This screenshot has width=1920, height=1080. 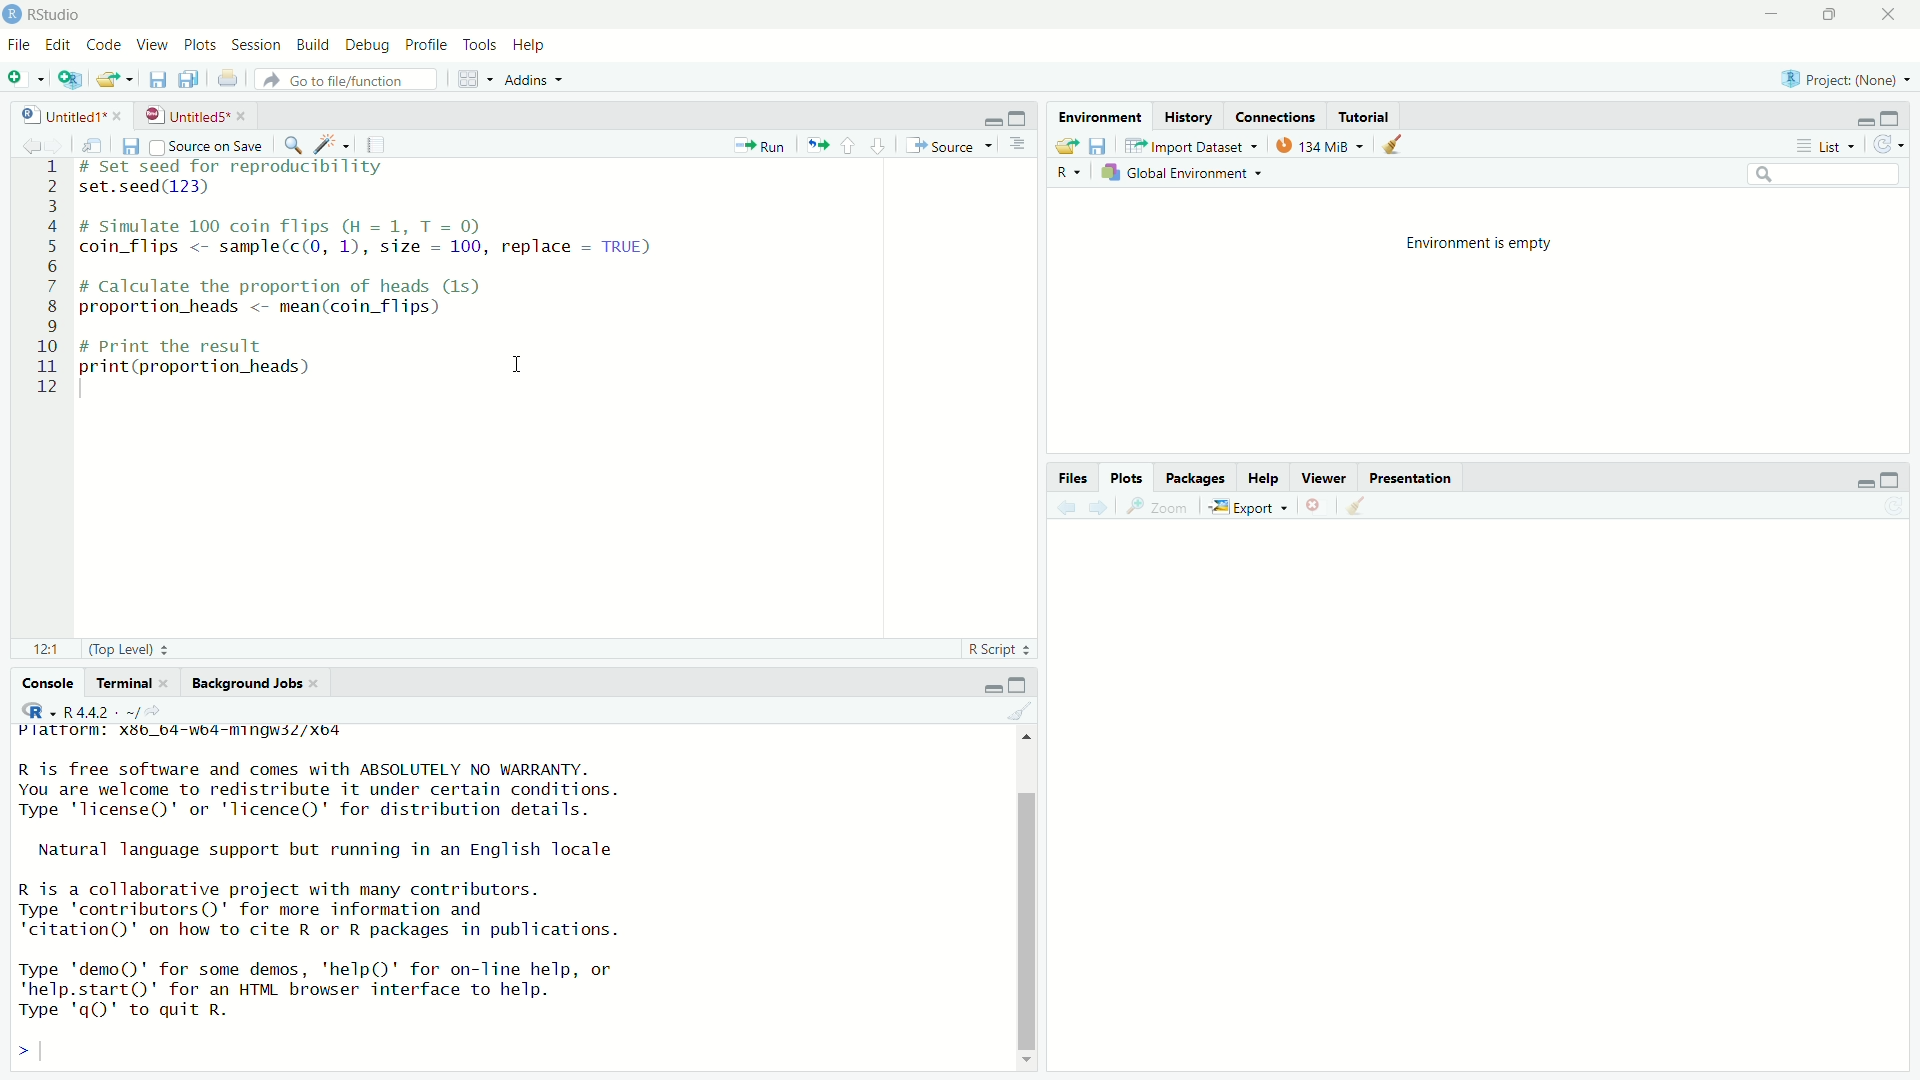 What do you see at coordinates (105, 44) in the screenshot?
I see `code` at bounding box center [105, 44].